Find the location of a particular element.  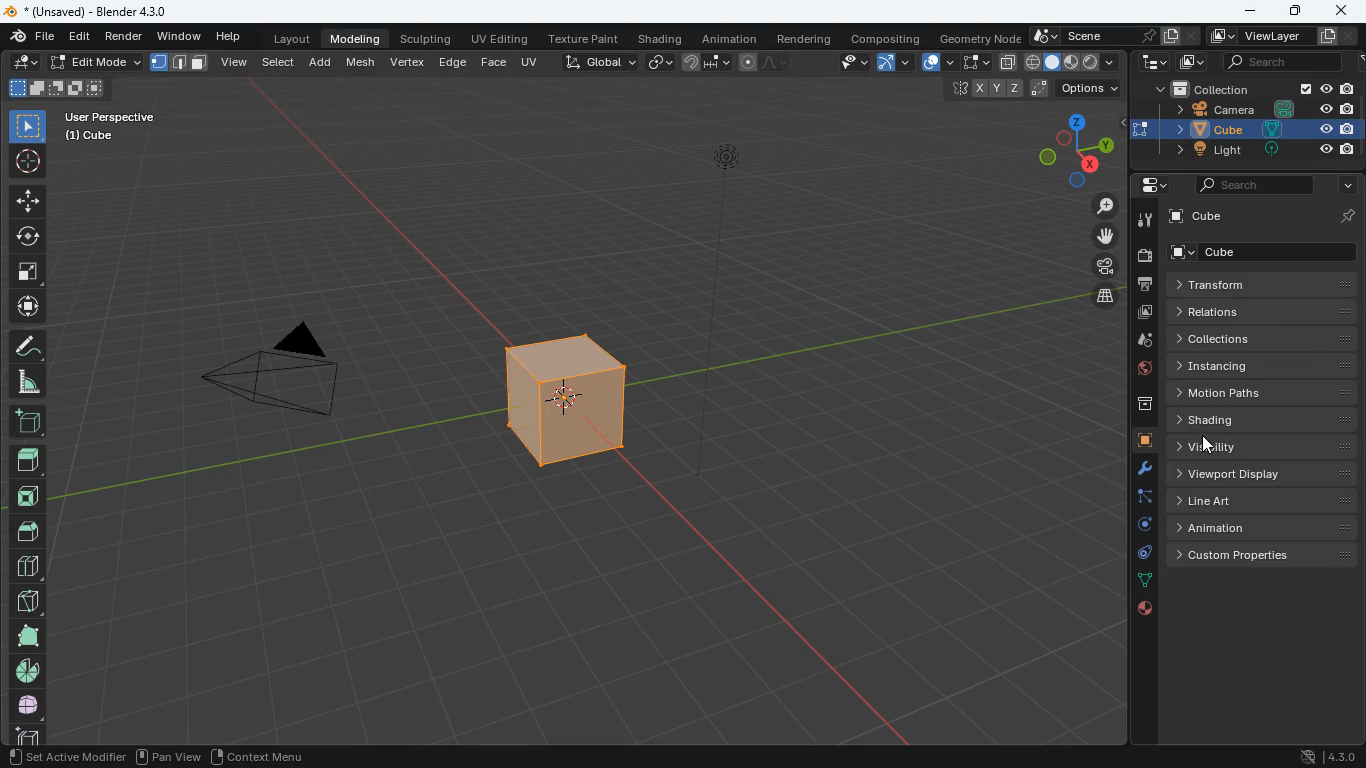

up is located at coordinates (31, 530).